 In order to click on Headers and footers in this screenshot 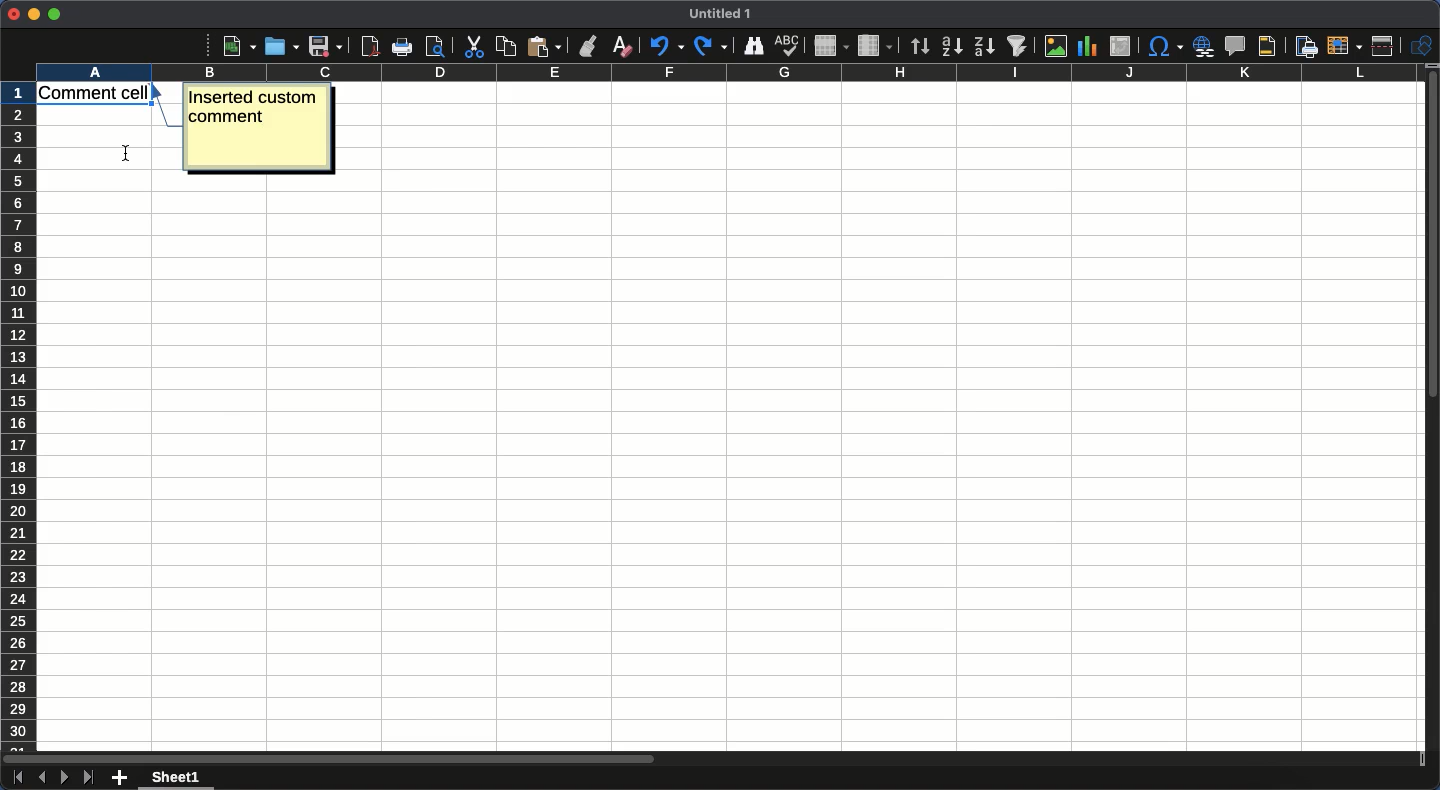, I will do `click(1269, 45)`.